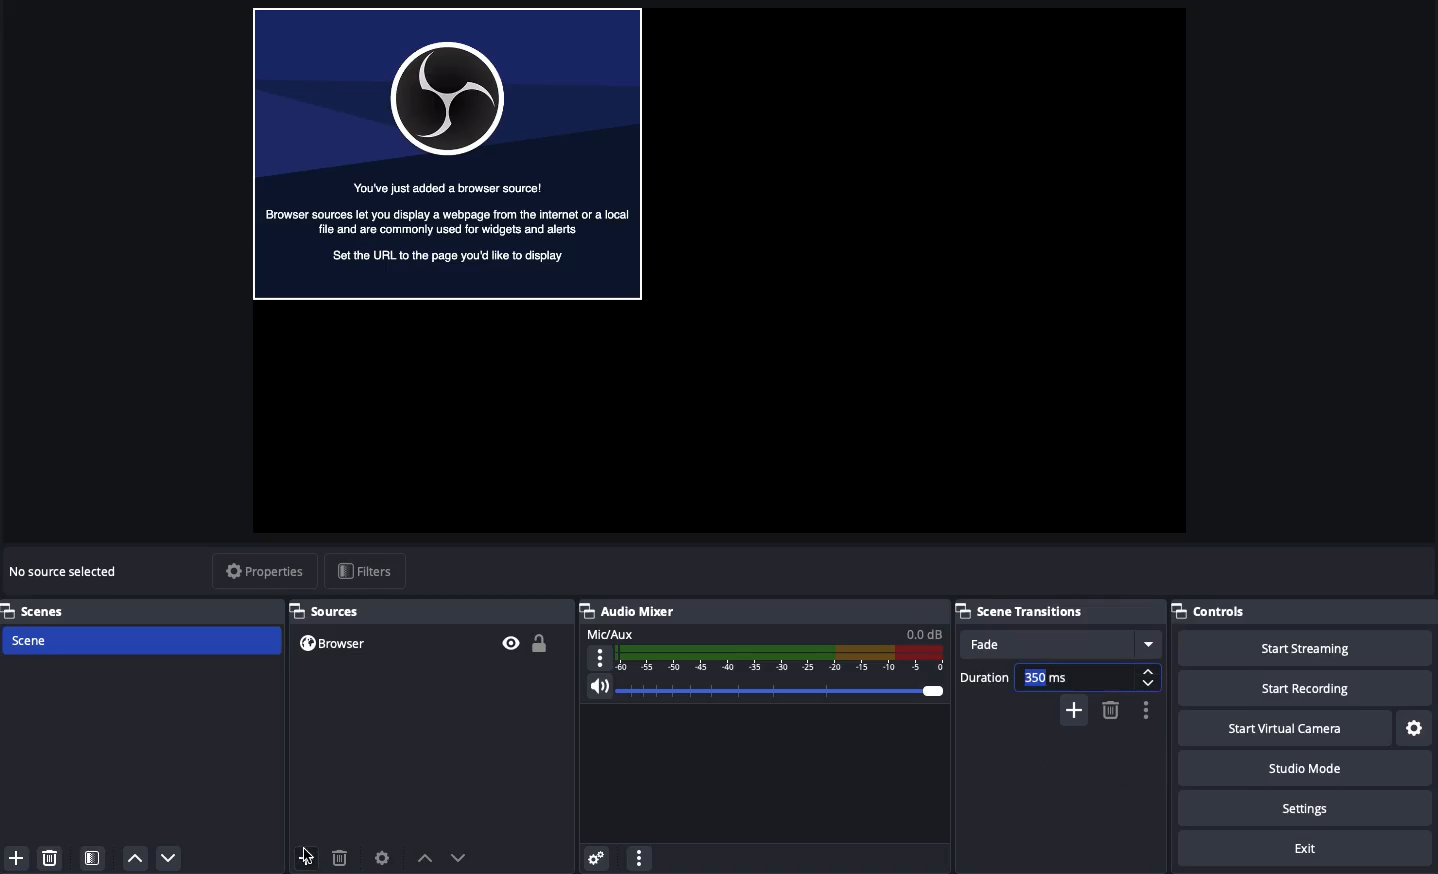 Image resolution: width=1438 pixels, height=874 pixels. I want to click on No source selected, so click(65, 574).